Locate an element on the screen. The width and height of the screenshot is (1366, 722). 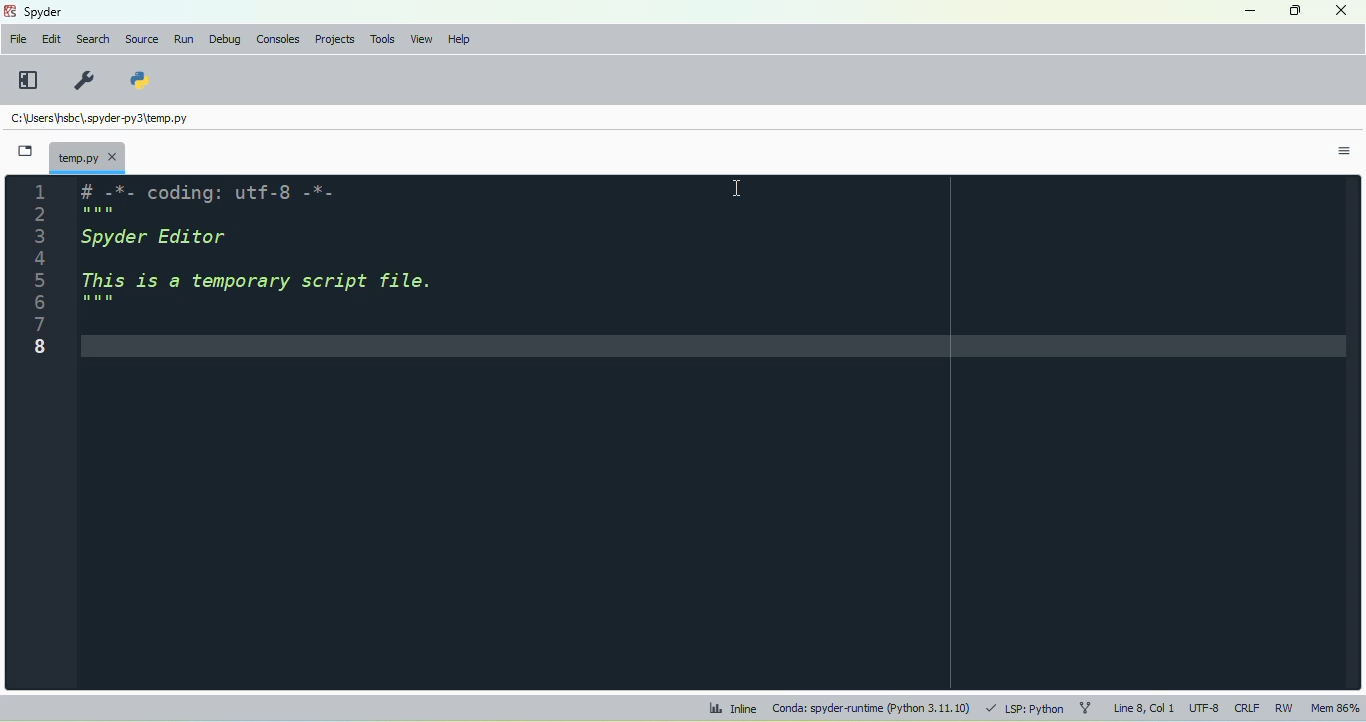
maximize current pane is located at coordinates (29, 80).